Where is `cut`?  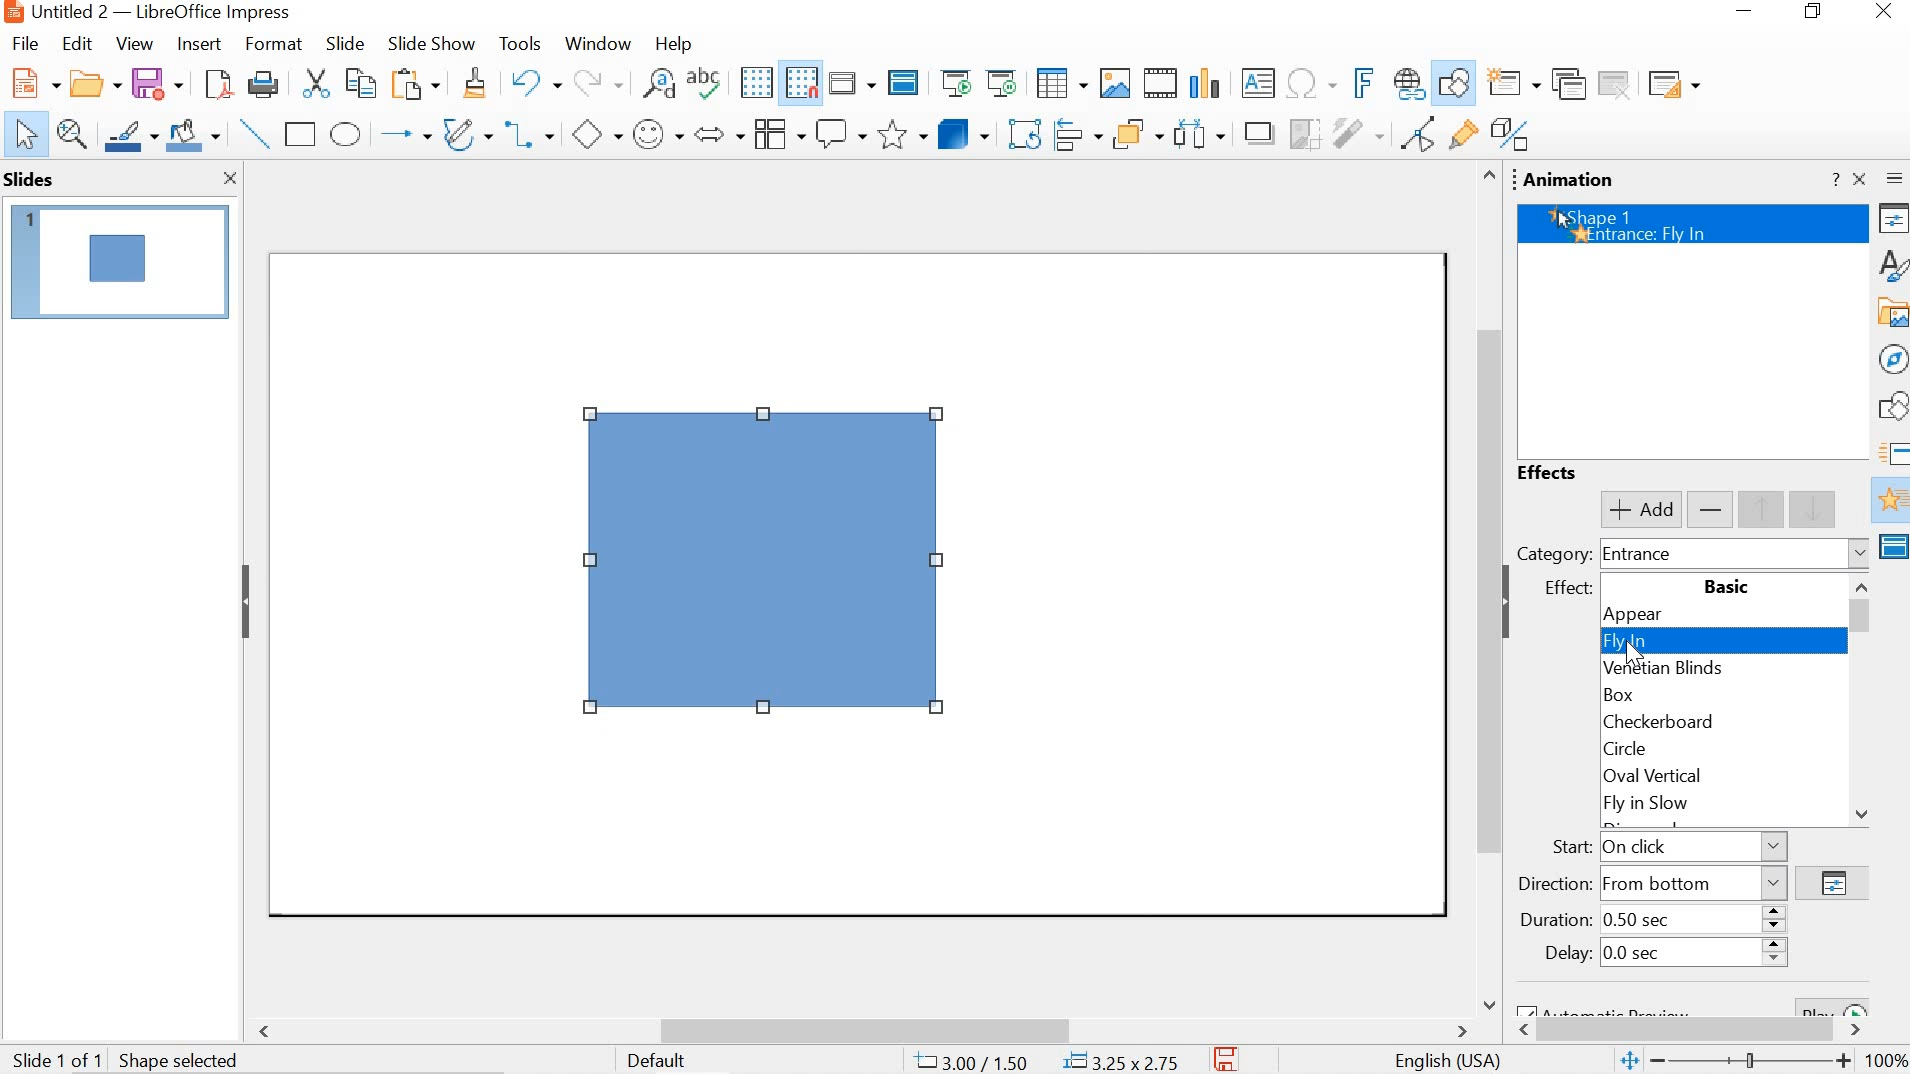 cut is located at coordinates (320, 84).